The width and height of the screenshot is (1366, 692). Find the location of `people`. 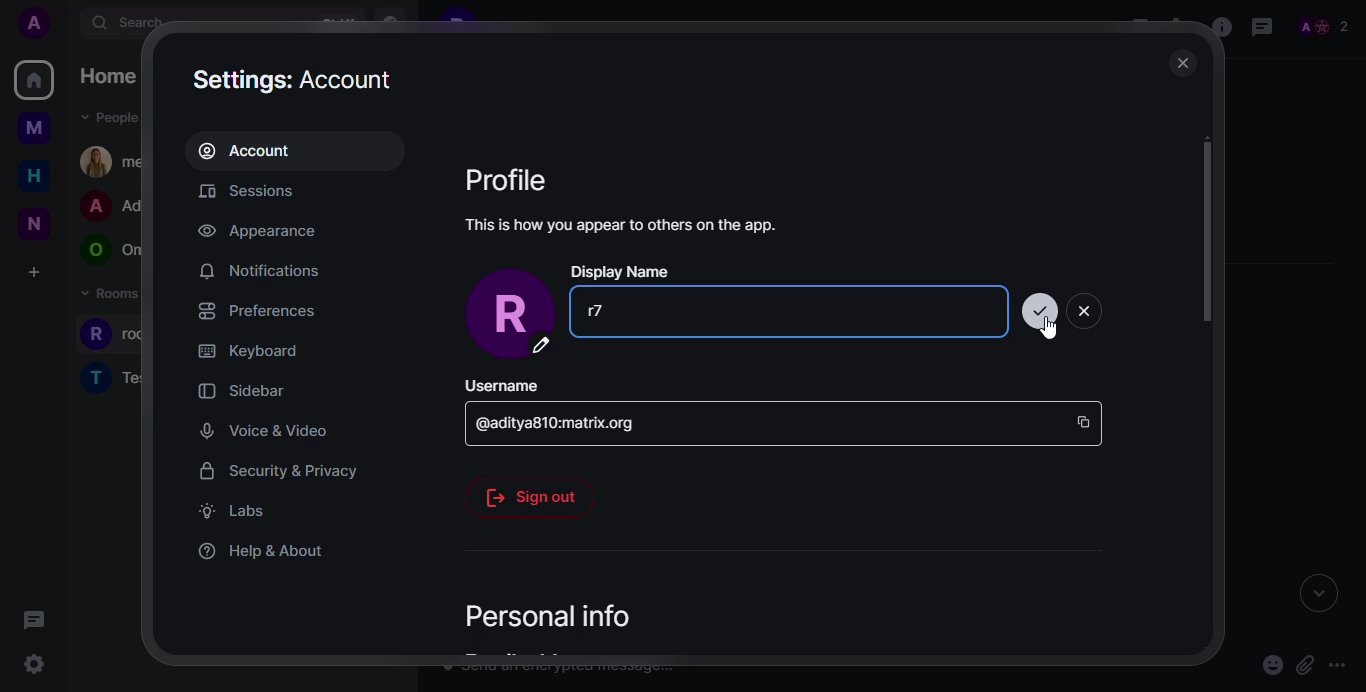

people is located at coordinates (113, 159).